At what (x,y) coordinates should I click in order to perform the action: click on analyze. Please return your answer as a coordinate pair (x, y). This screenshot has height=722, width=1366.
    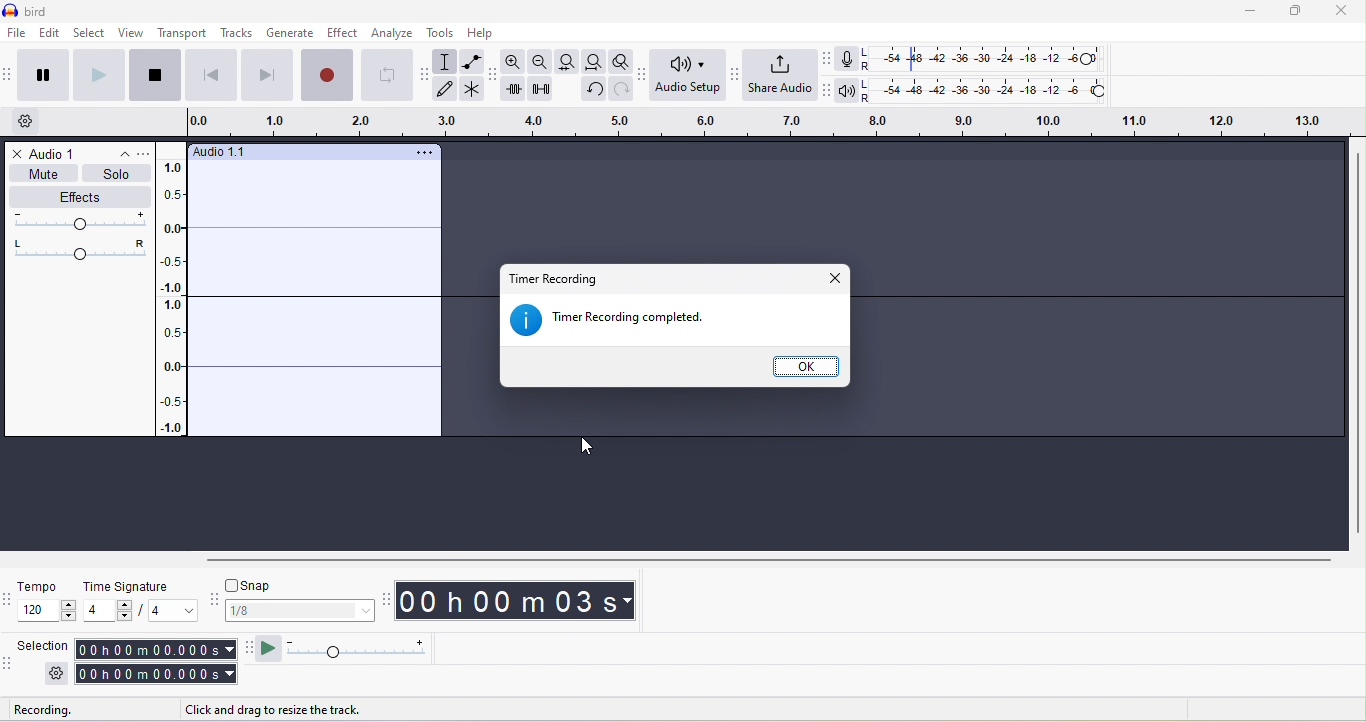
    Looking at the image, I should click on (394, 33).